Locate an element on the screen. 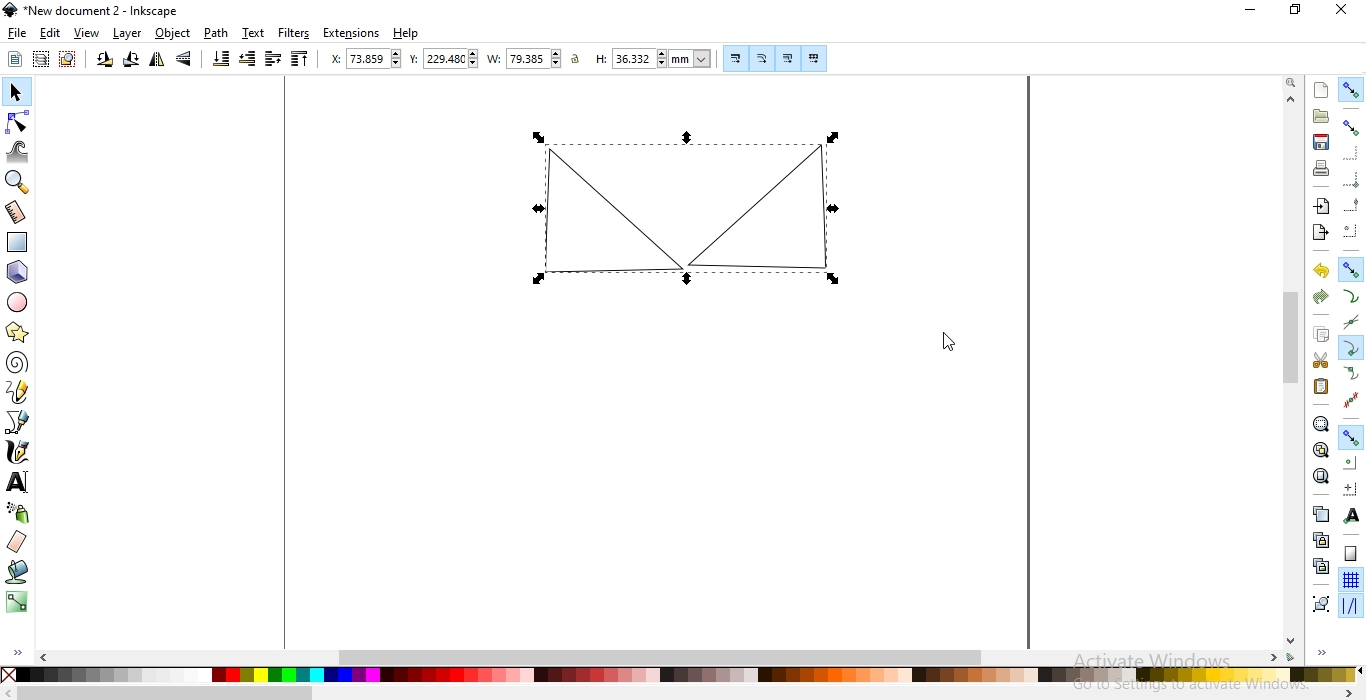  enable snapping is located at coordinates (1352, 91).